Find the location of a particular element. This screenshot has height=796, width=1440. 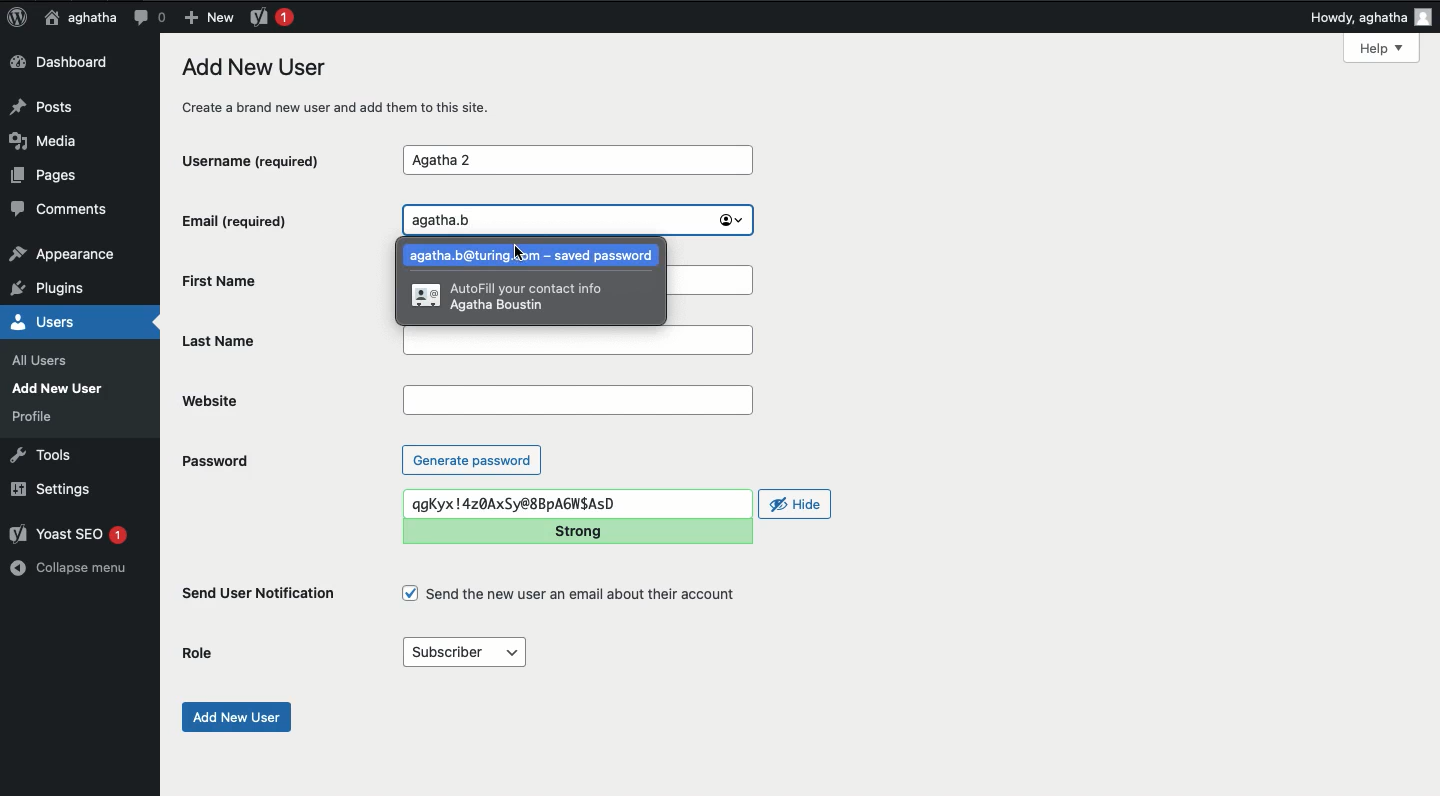

Comment is located at coordinates (149, 17).